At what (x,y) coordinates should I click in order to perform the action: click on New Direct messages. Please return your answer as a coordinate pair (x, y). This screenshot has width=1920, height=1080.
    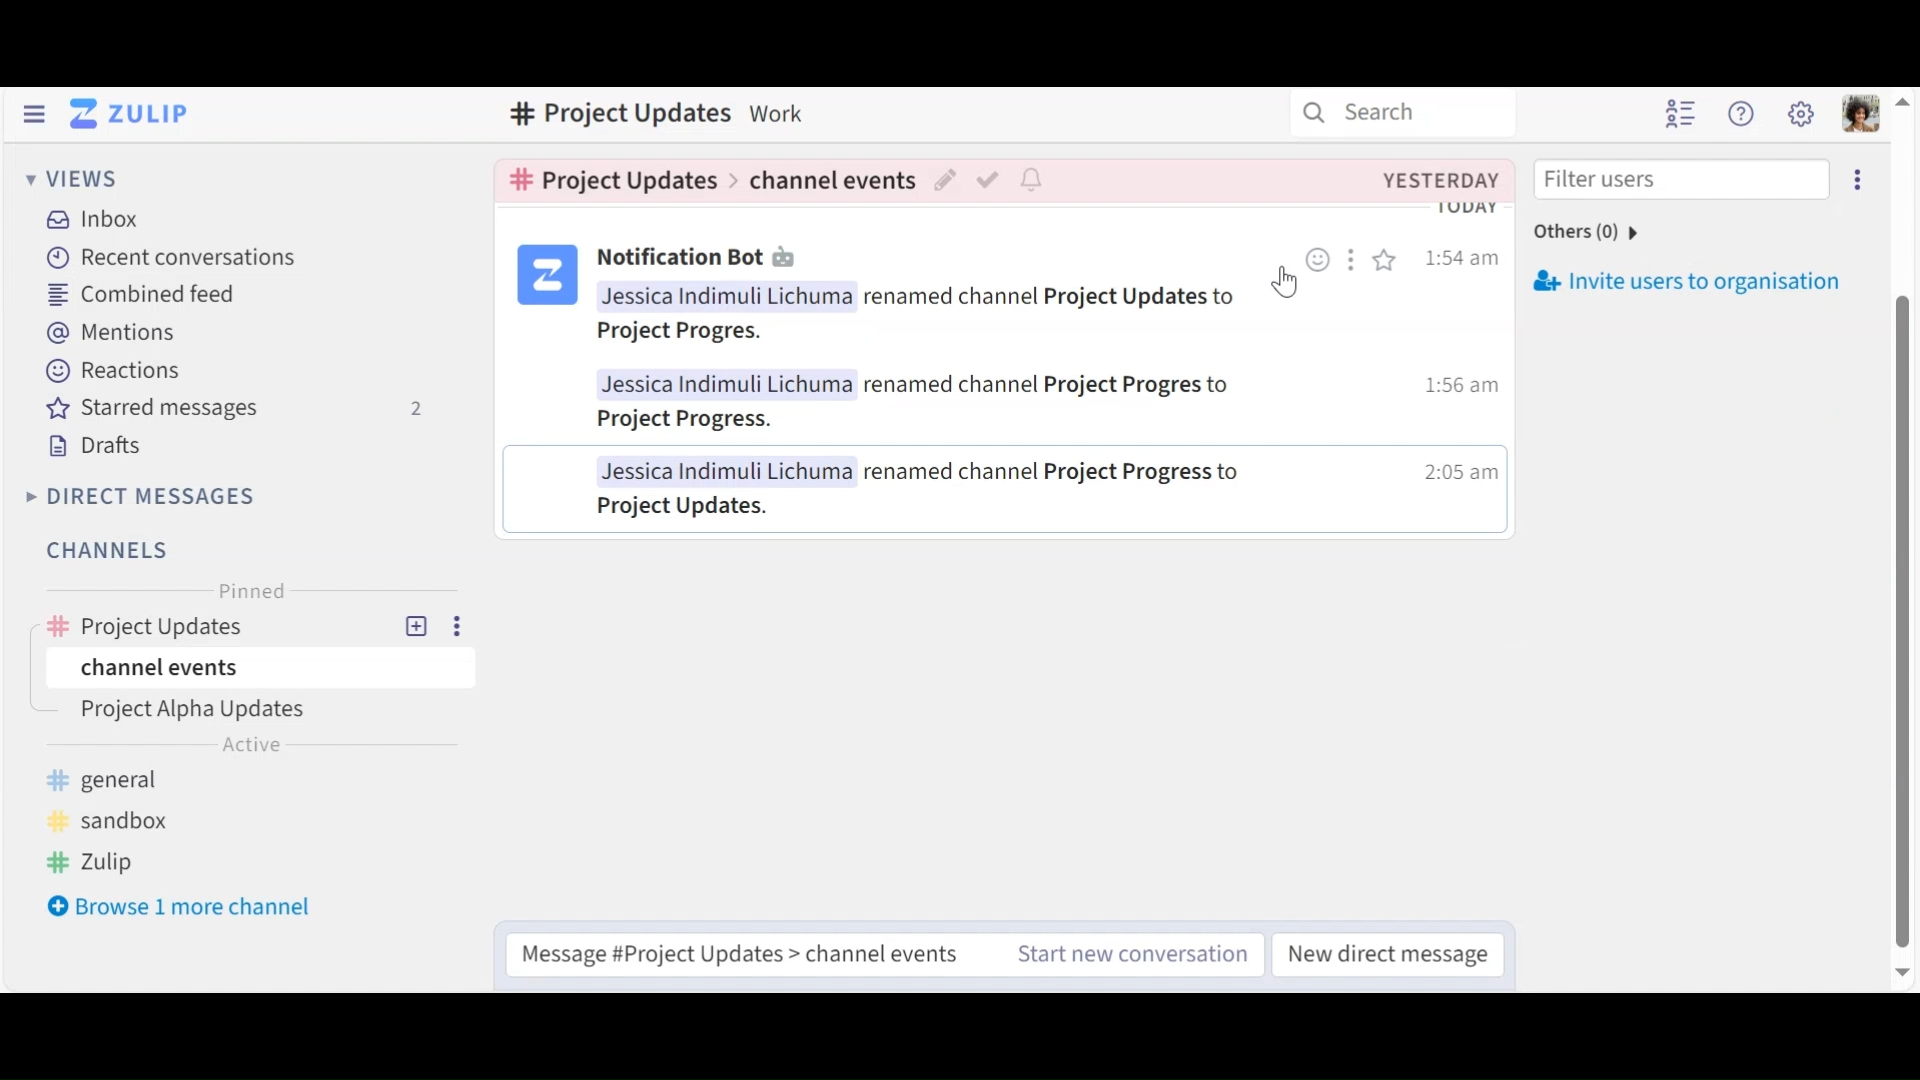
    Looking at the image, I should click on (1382, 953).